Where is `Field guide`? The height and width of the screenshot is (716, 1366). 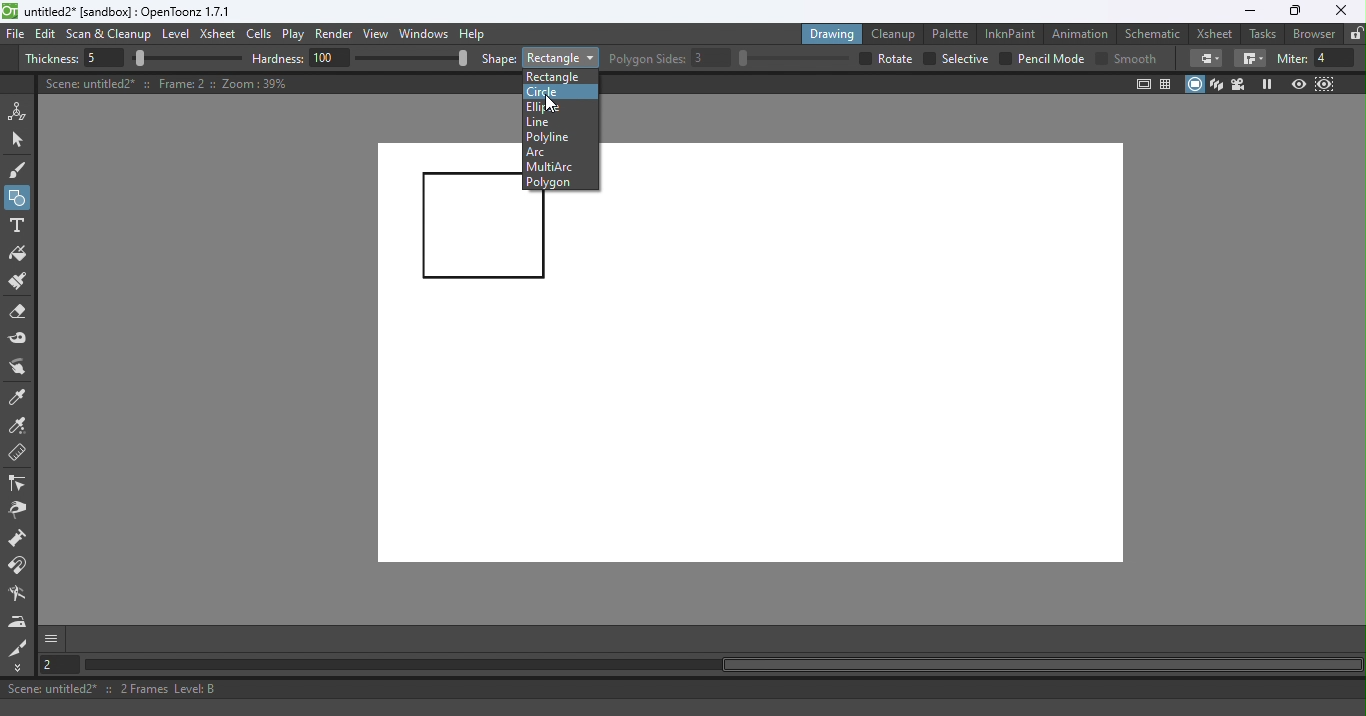
Field guide is located at coordinates (1169, 83).